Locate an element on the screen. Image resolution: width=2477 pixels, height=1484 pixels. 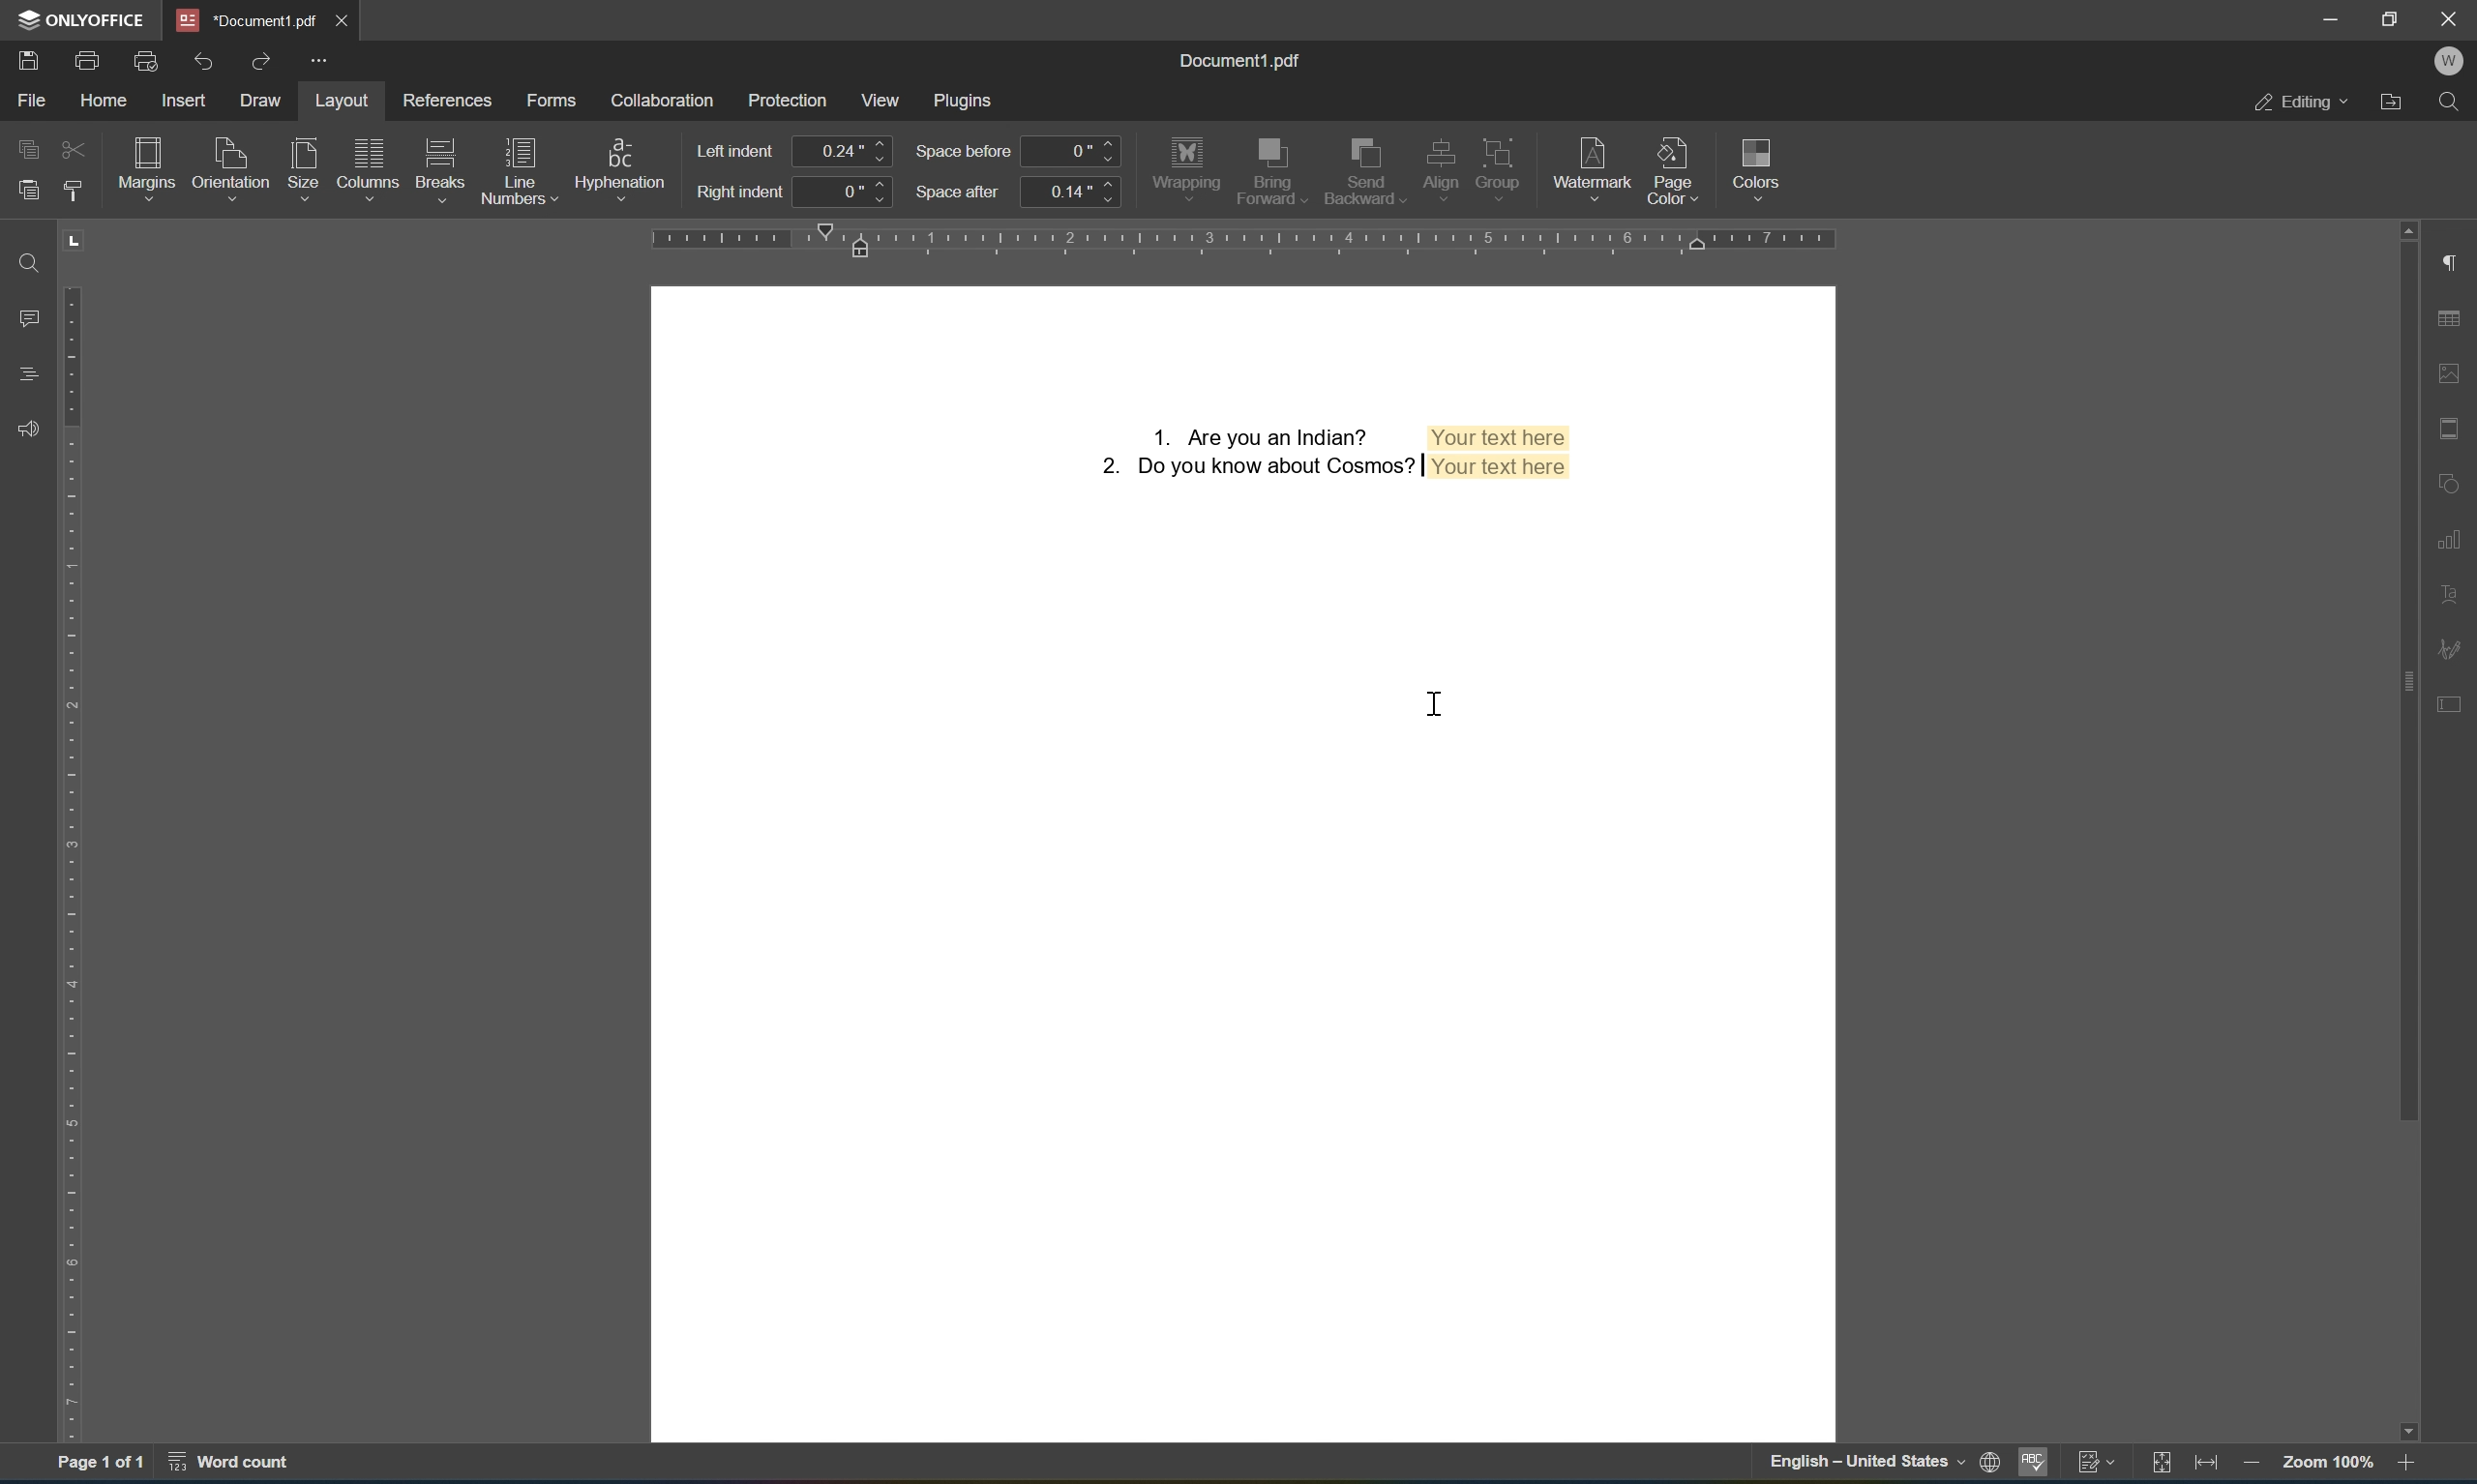
layout is located at coordinates (341, 101).